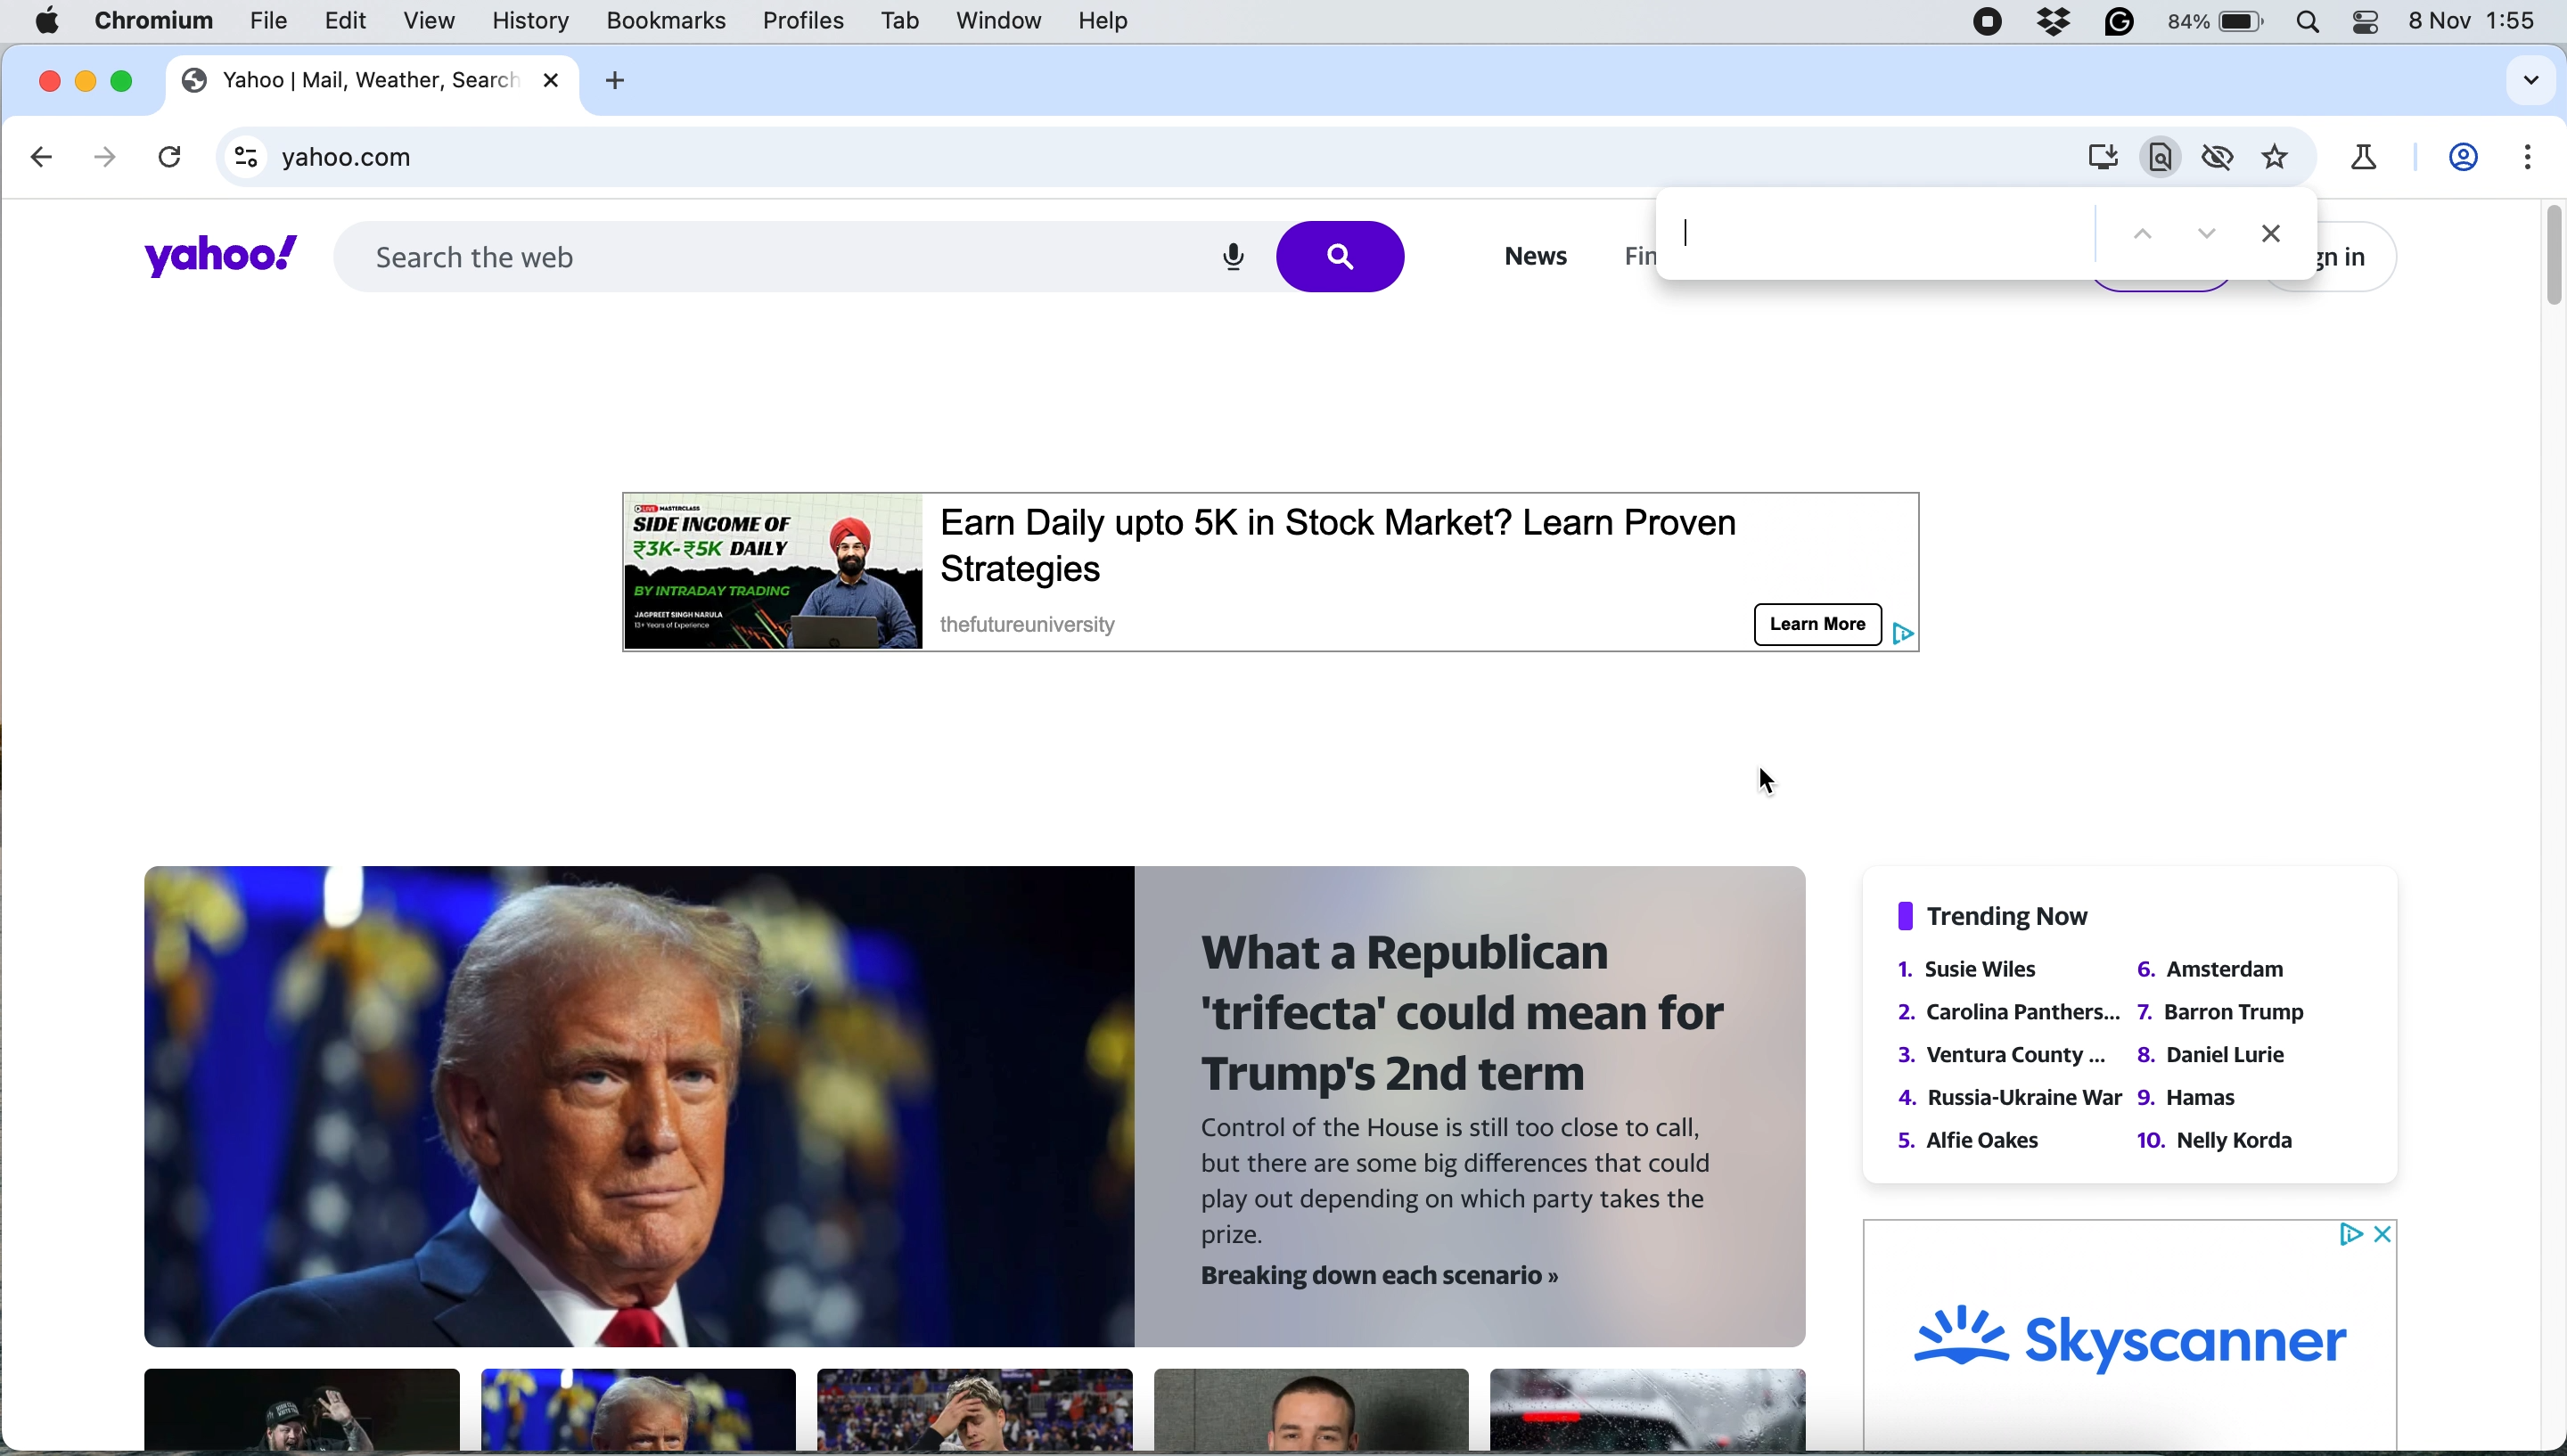 The height and width of the screenshot is (1456, 2567). Describe the element at coordinates (2531, 82) in the screenshot. I see `search tabs` at that location.